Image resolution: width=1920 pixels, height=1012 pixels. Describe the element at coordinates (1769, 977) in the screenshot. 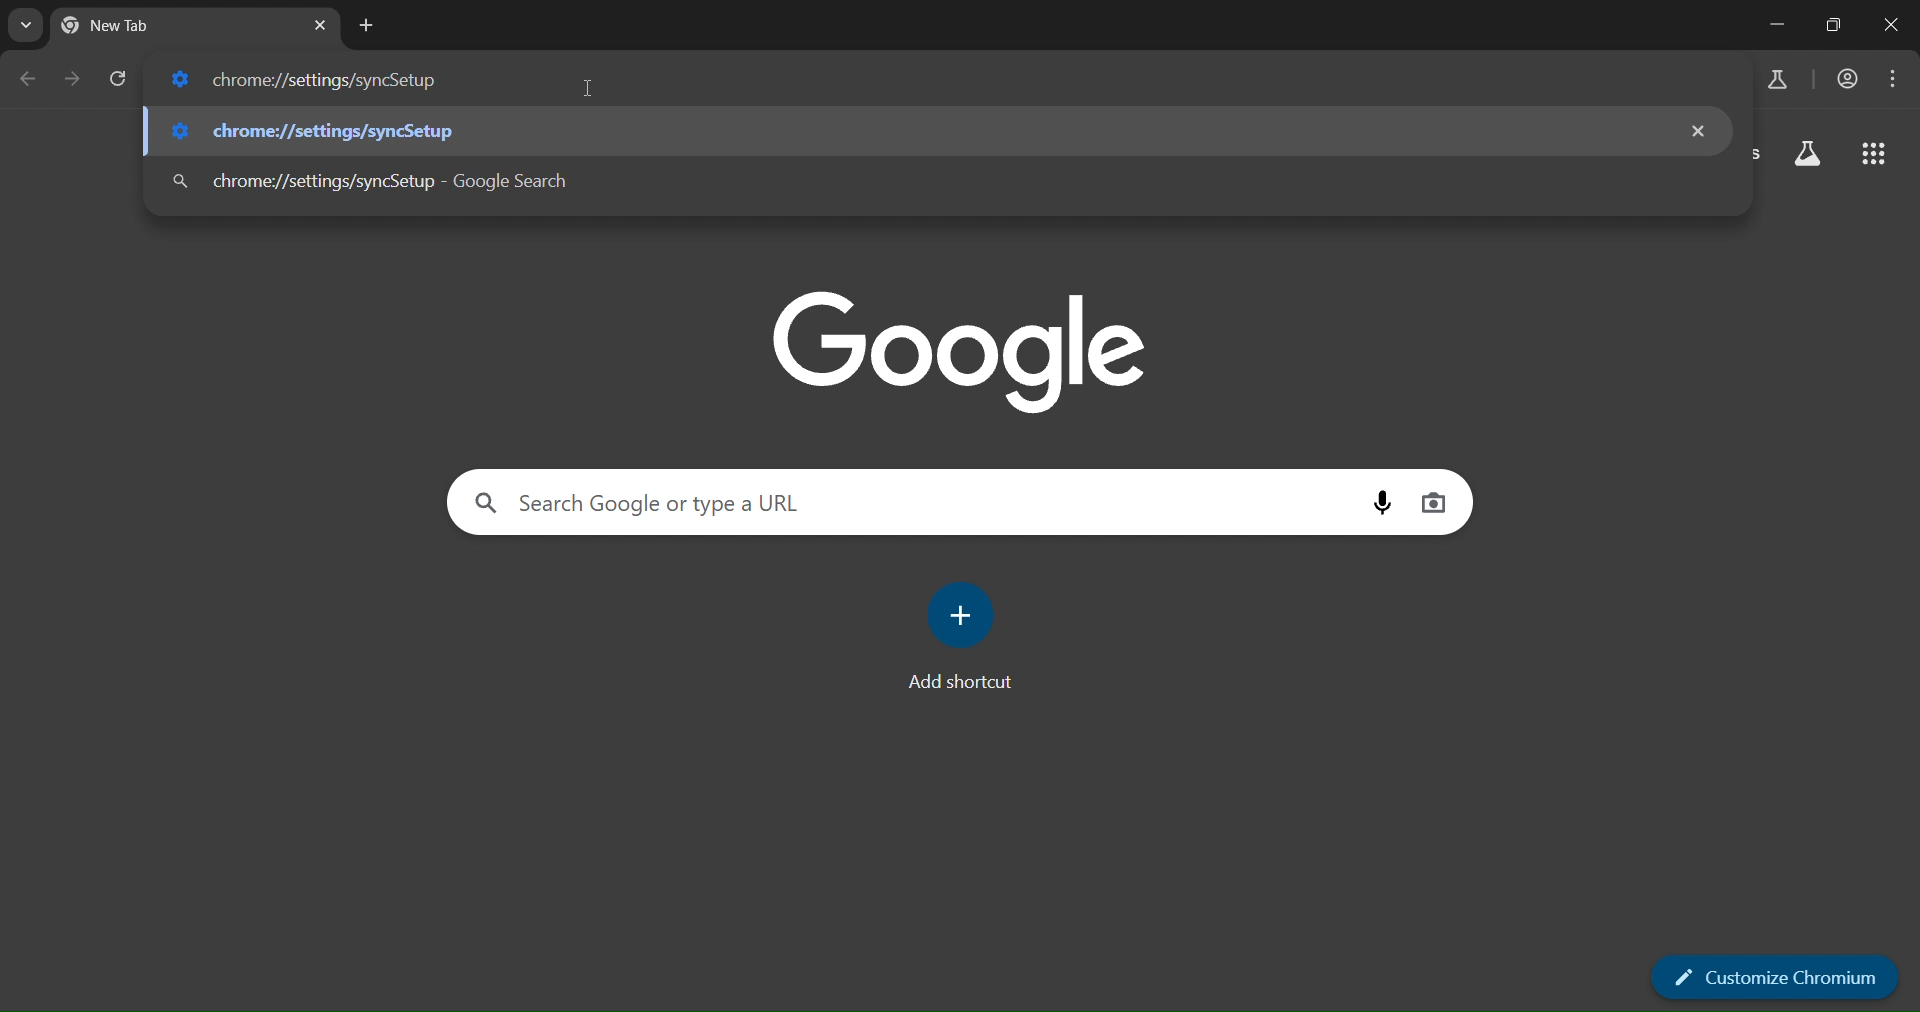

I see `customize chromium` at that location.